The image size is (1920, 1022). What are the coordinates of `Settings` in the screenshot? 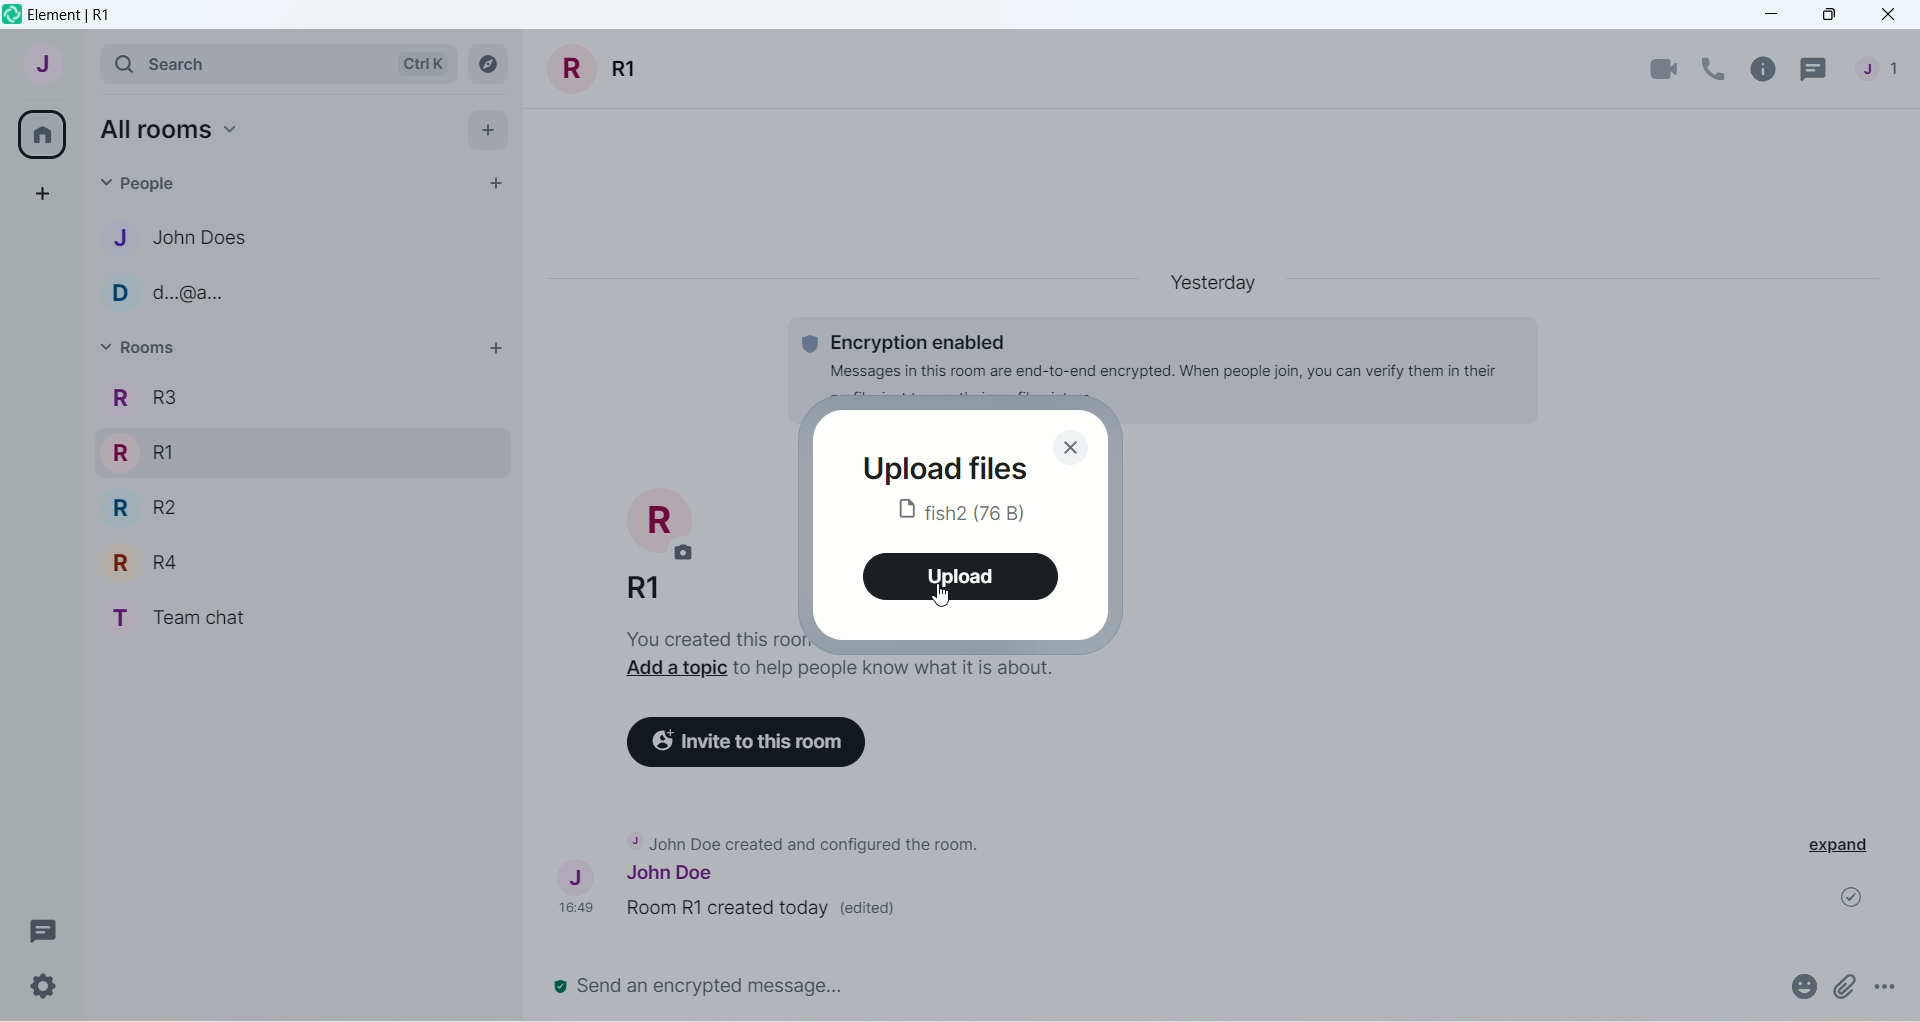 It's located at (49, 992).